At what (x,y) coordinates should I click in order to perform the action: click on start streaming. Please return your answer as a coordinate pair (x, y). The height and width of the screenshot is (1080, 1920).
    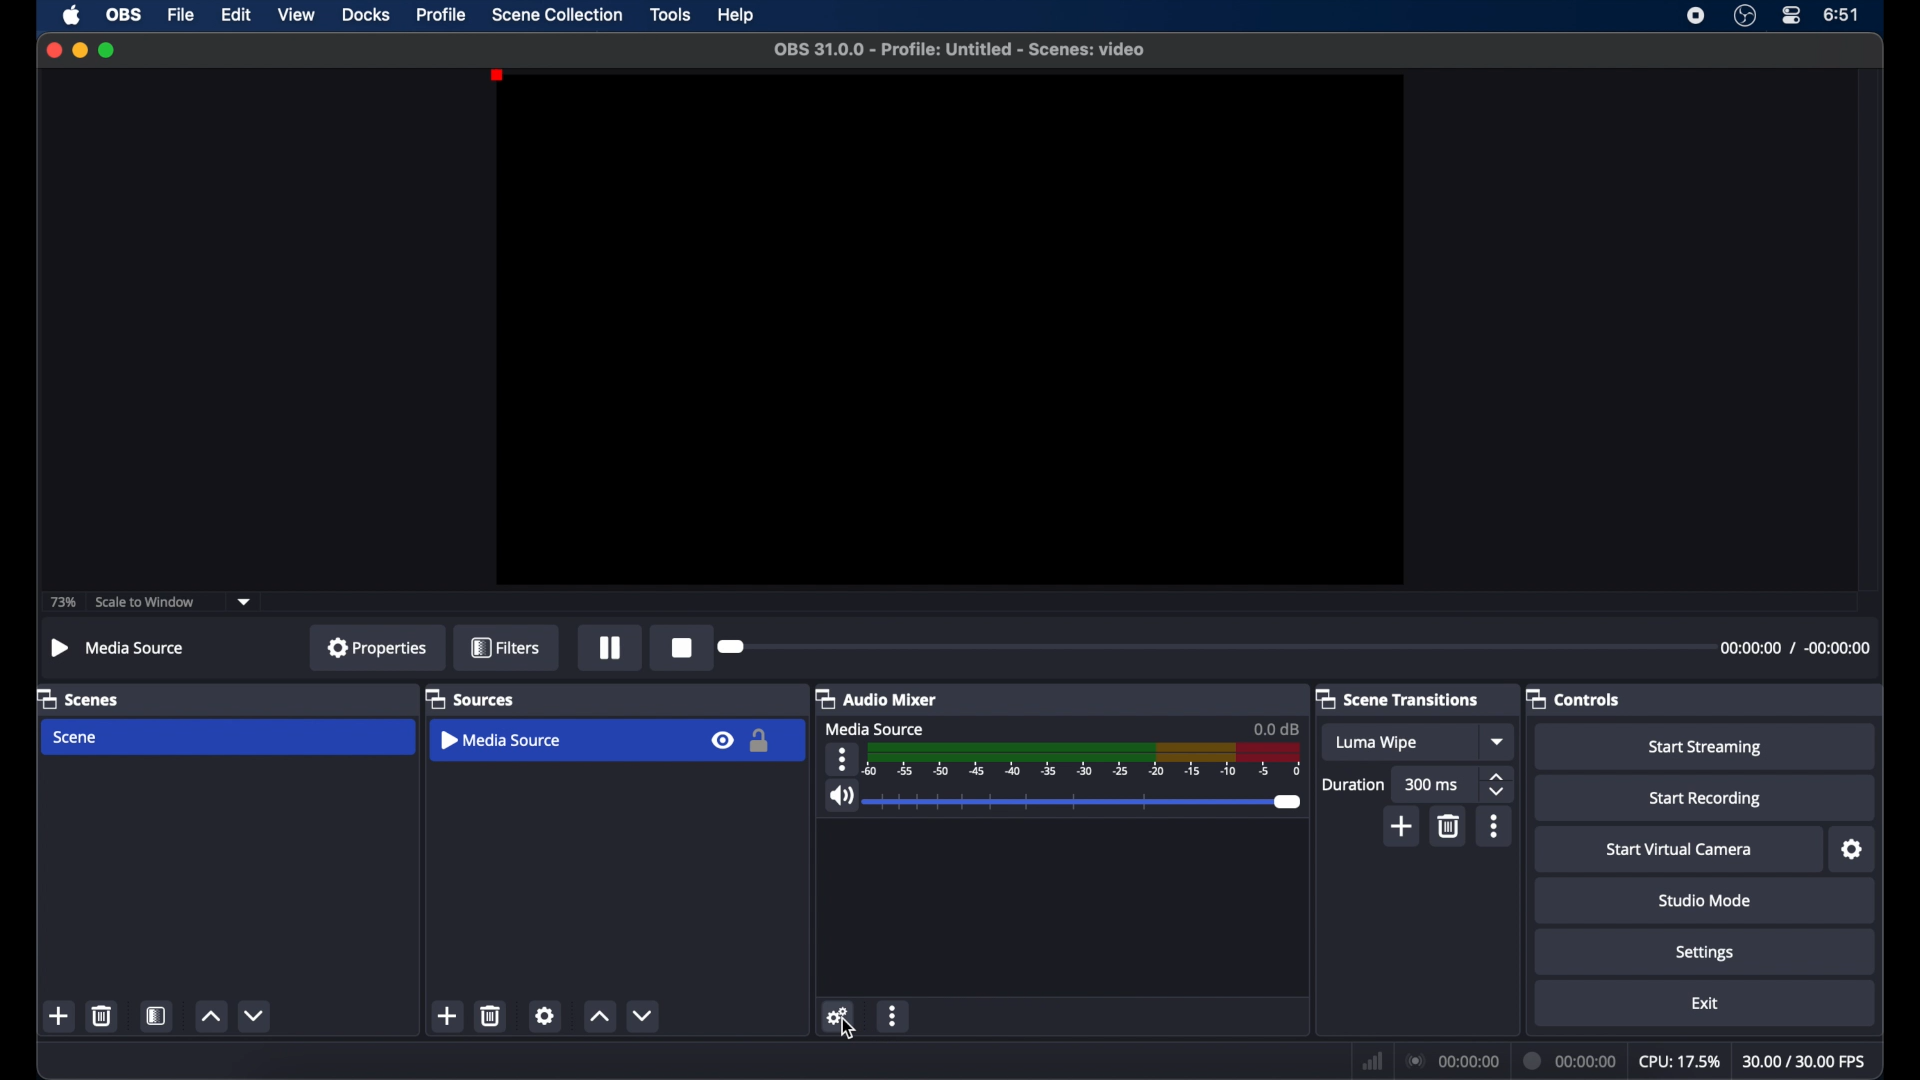
    Looking at the image, I should click on (1706, 748).